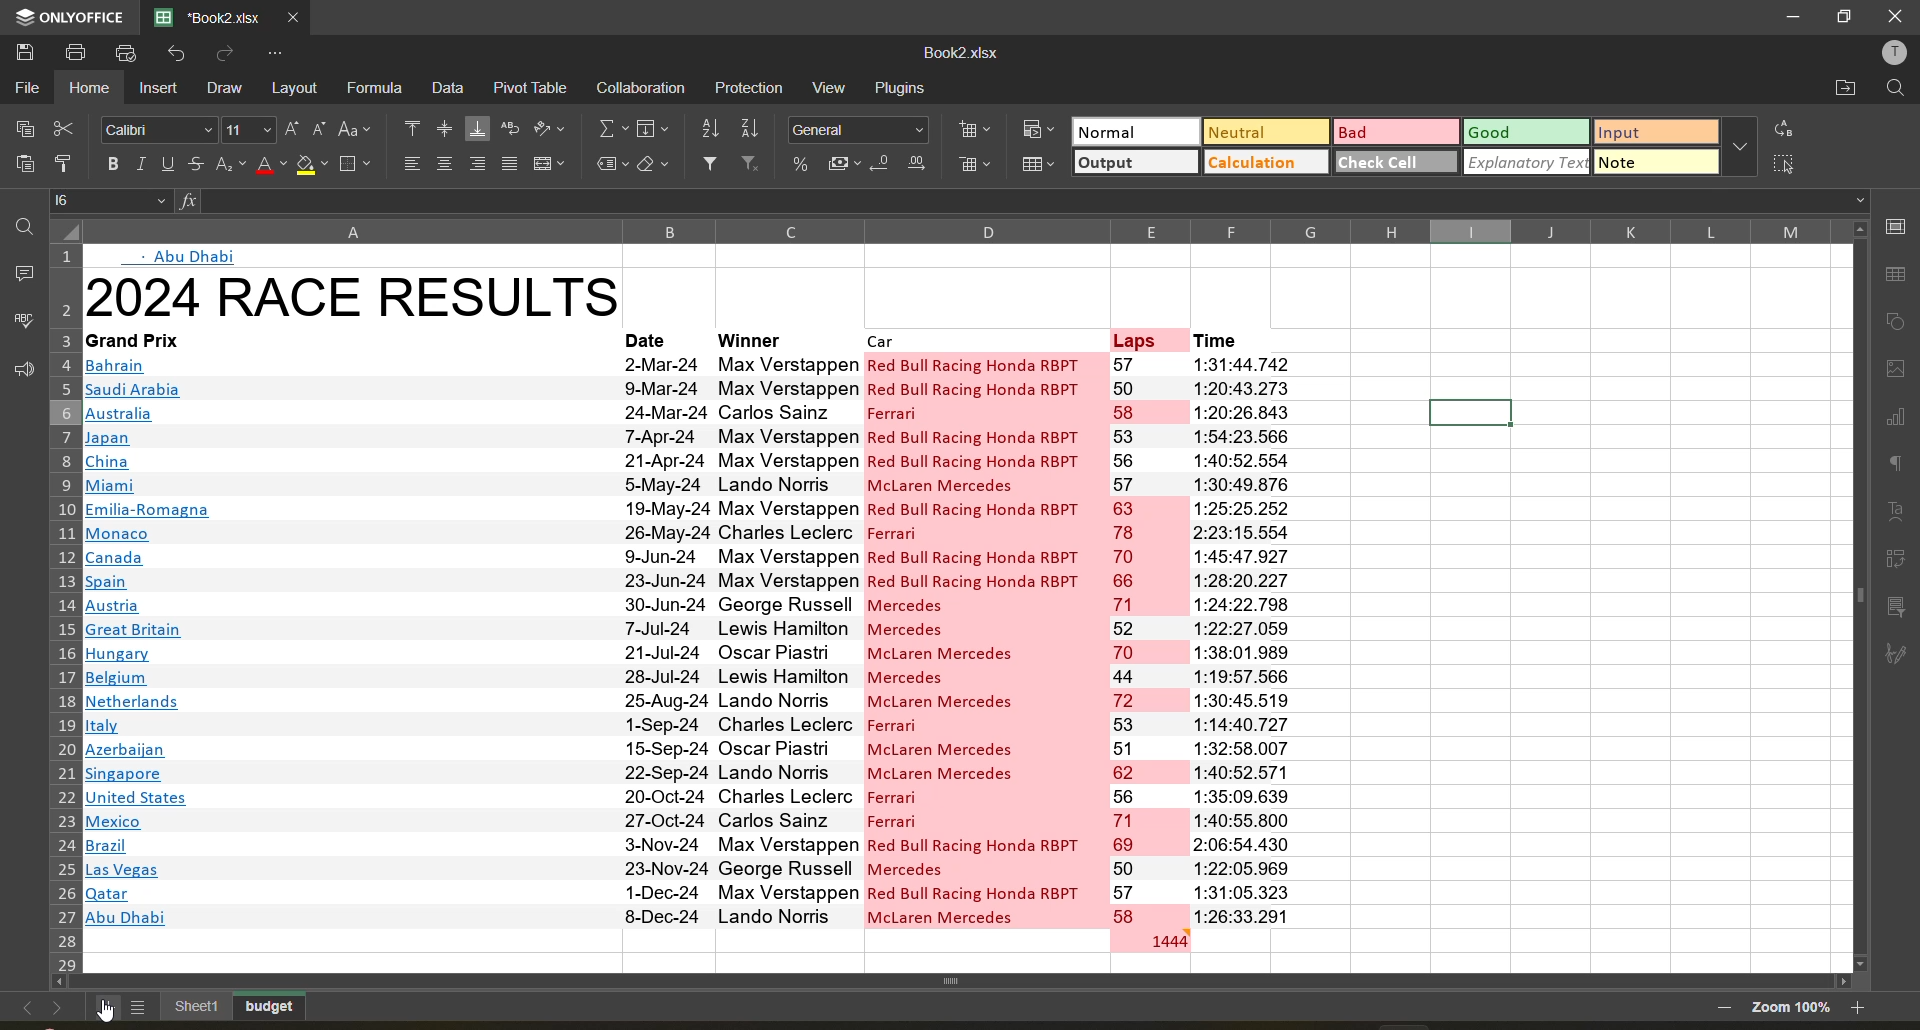 This screenshot has width=1920, height=1030. I want to click on scroll right, so click(1840, 982).